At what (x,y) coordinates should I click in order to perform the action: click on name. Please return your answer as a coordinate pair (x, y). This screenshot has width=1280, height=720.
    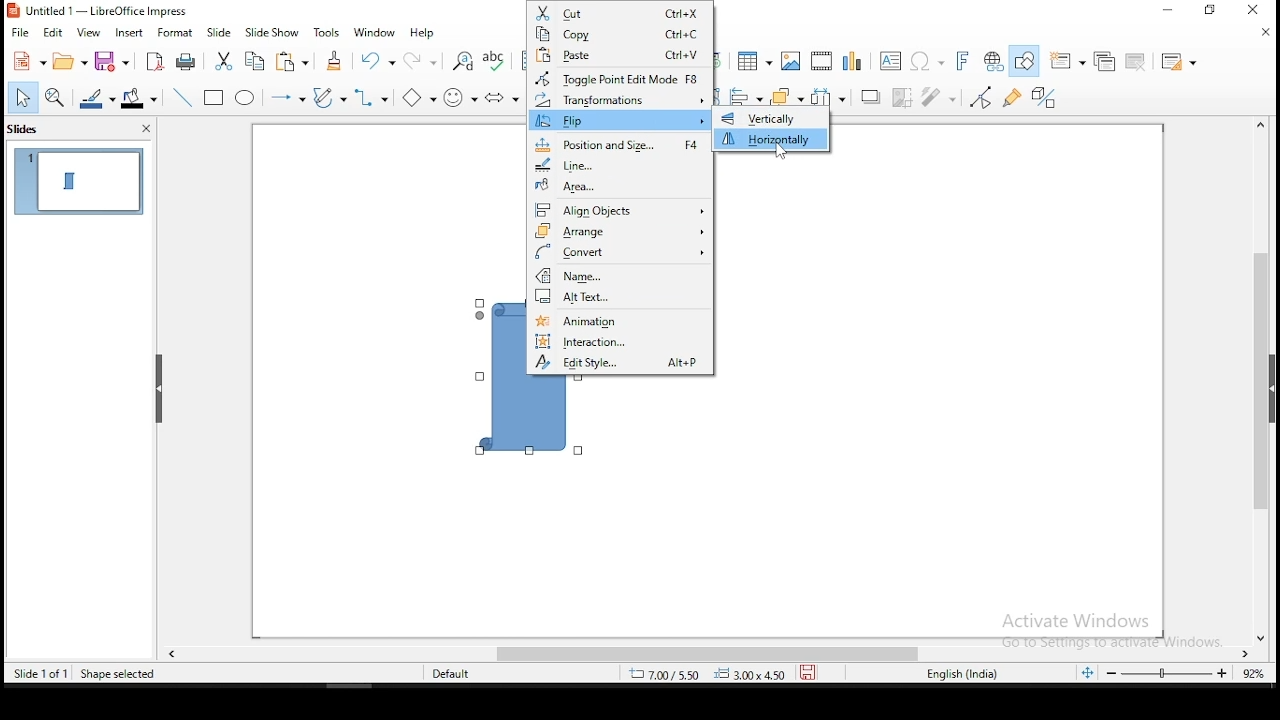
    Looking at the image, I should click on (619, 275).